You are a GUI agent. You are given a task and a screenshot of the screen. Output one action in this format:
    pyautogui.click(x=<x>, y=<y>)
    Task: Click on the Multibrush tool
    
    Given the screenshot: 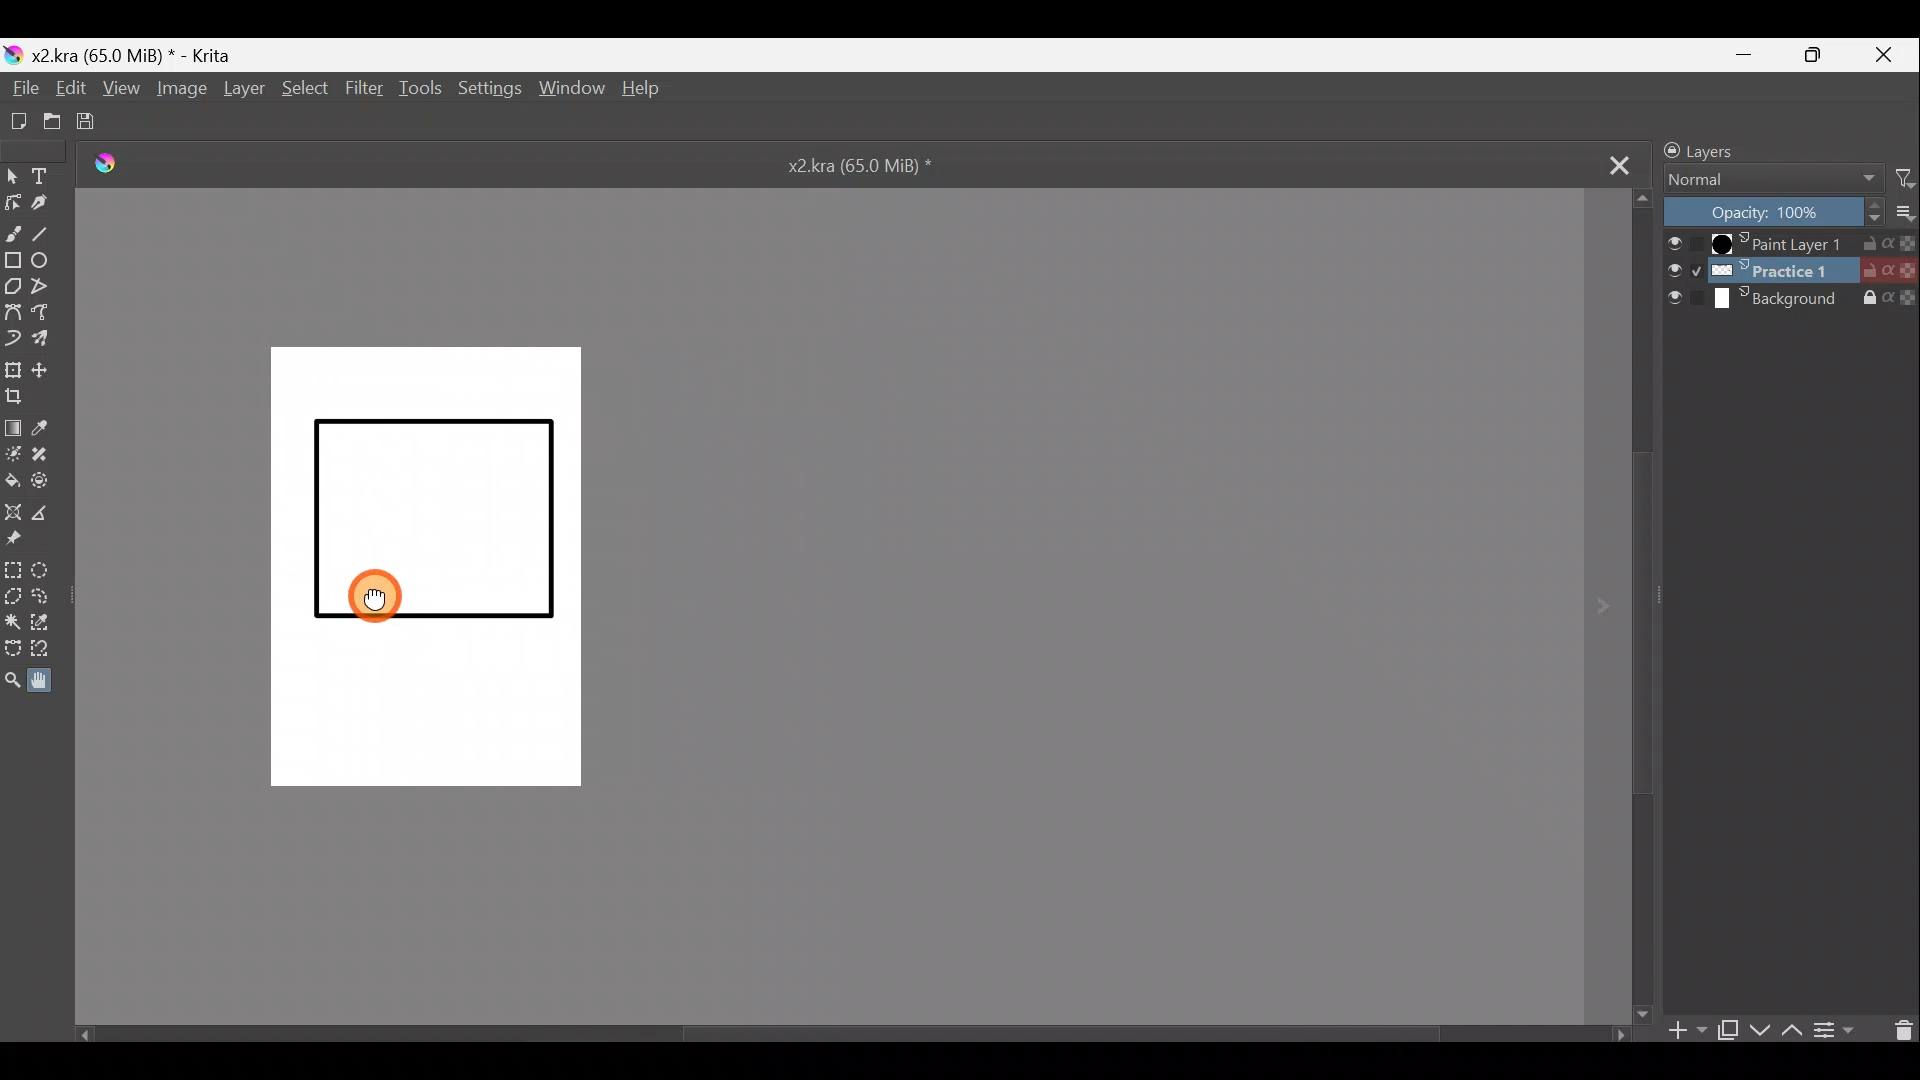 What is the action you would take?
    pyautogui.click(x=47, y=339)
    